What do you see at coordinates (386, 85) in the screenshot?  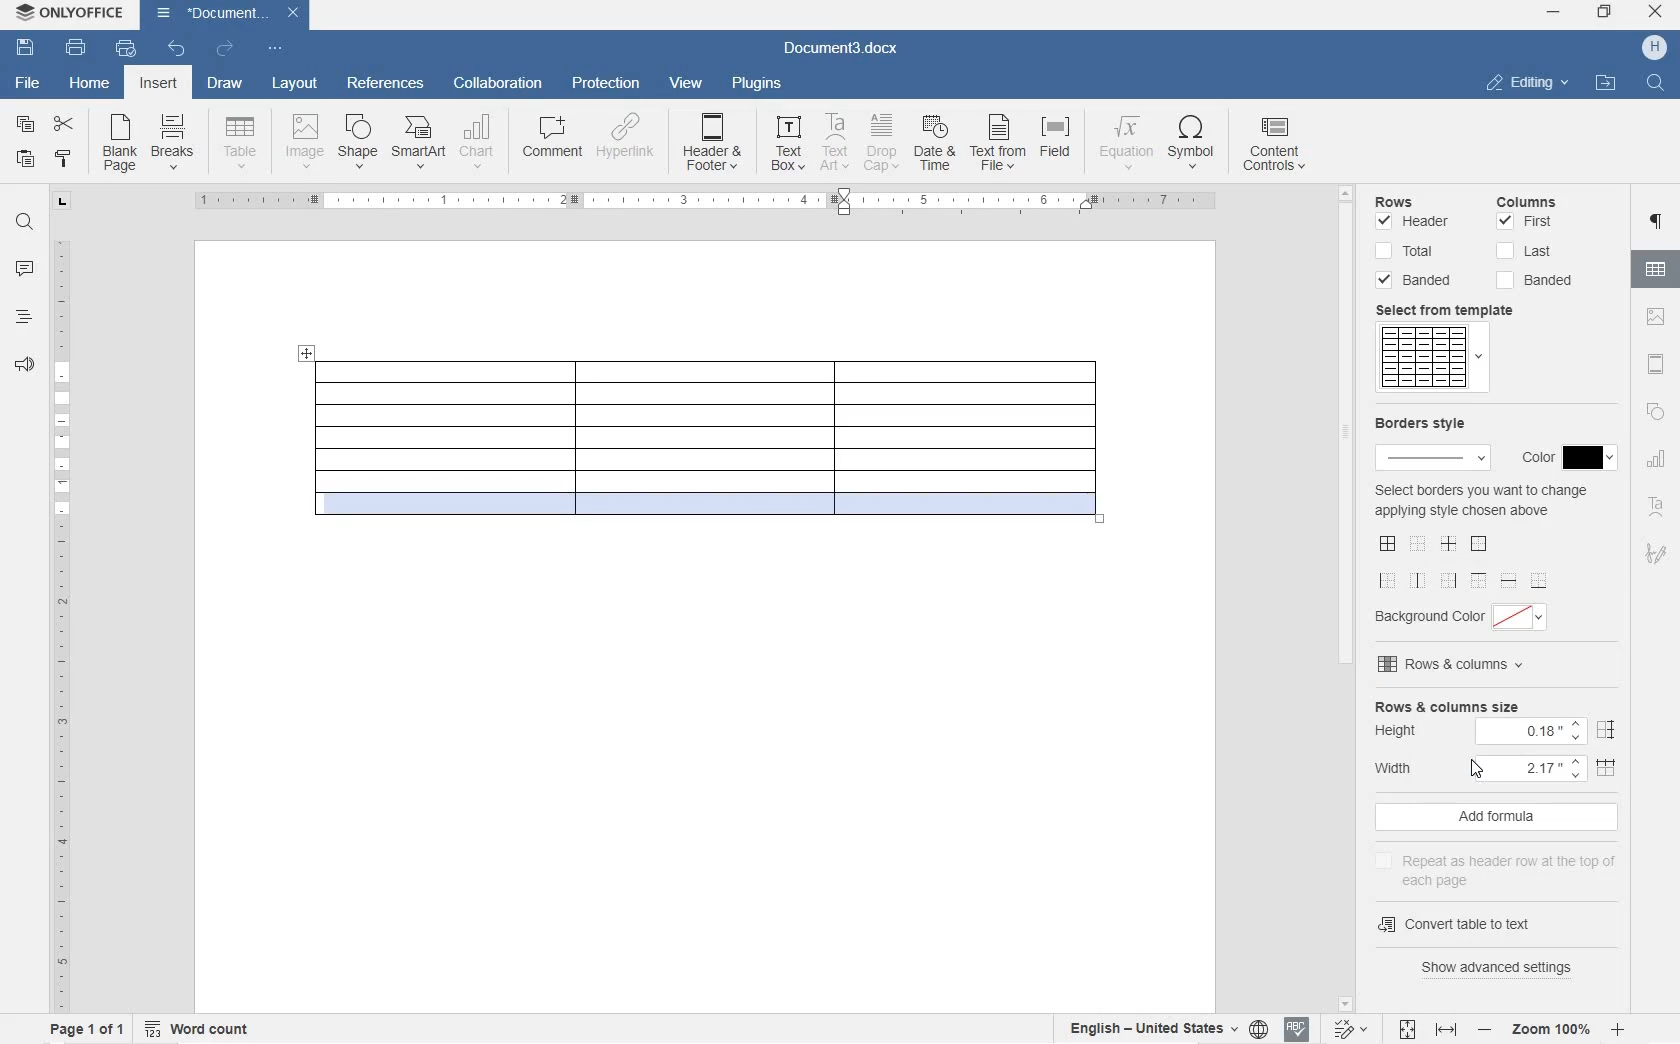 I see `REFERENCES` at bounding box center [386, 85].